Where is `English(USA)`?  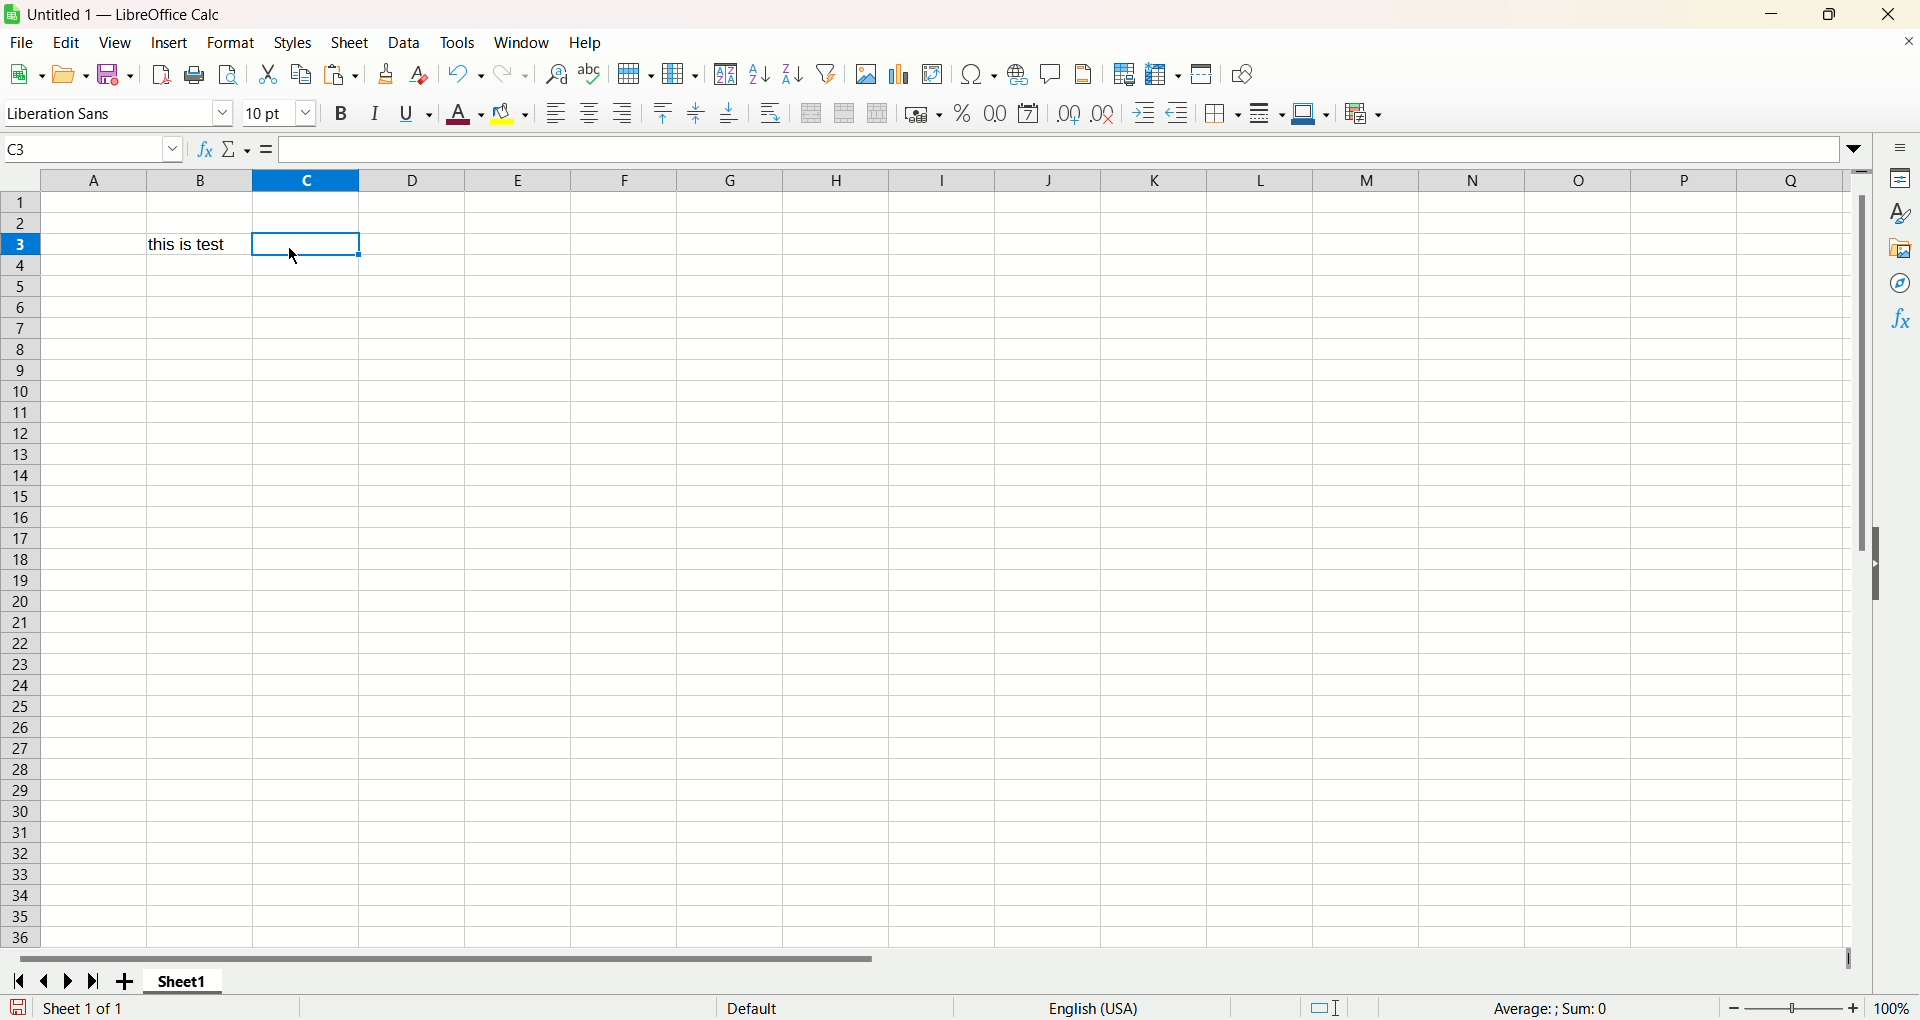 English(USA) is located at coordinates (1100, 1007).